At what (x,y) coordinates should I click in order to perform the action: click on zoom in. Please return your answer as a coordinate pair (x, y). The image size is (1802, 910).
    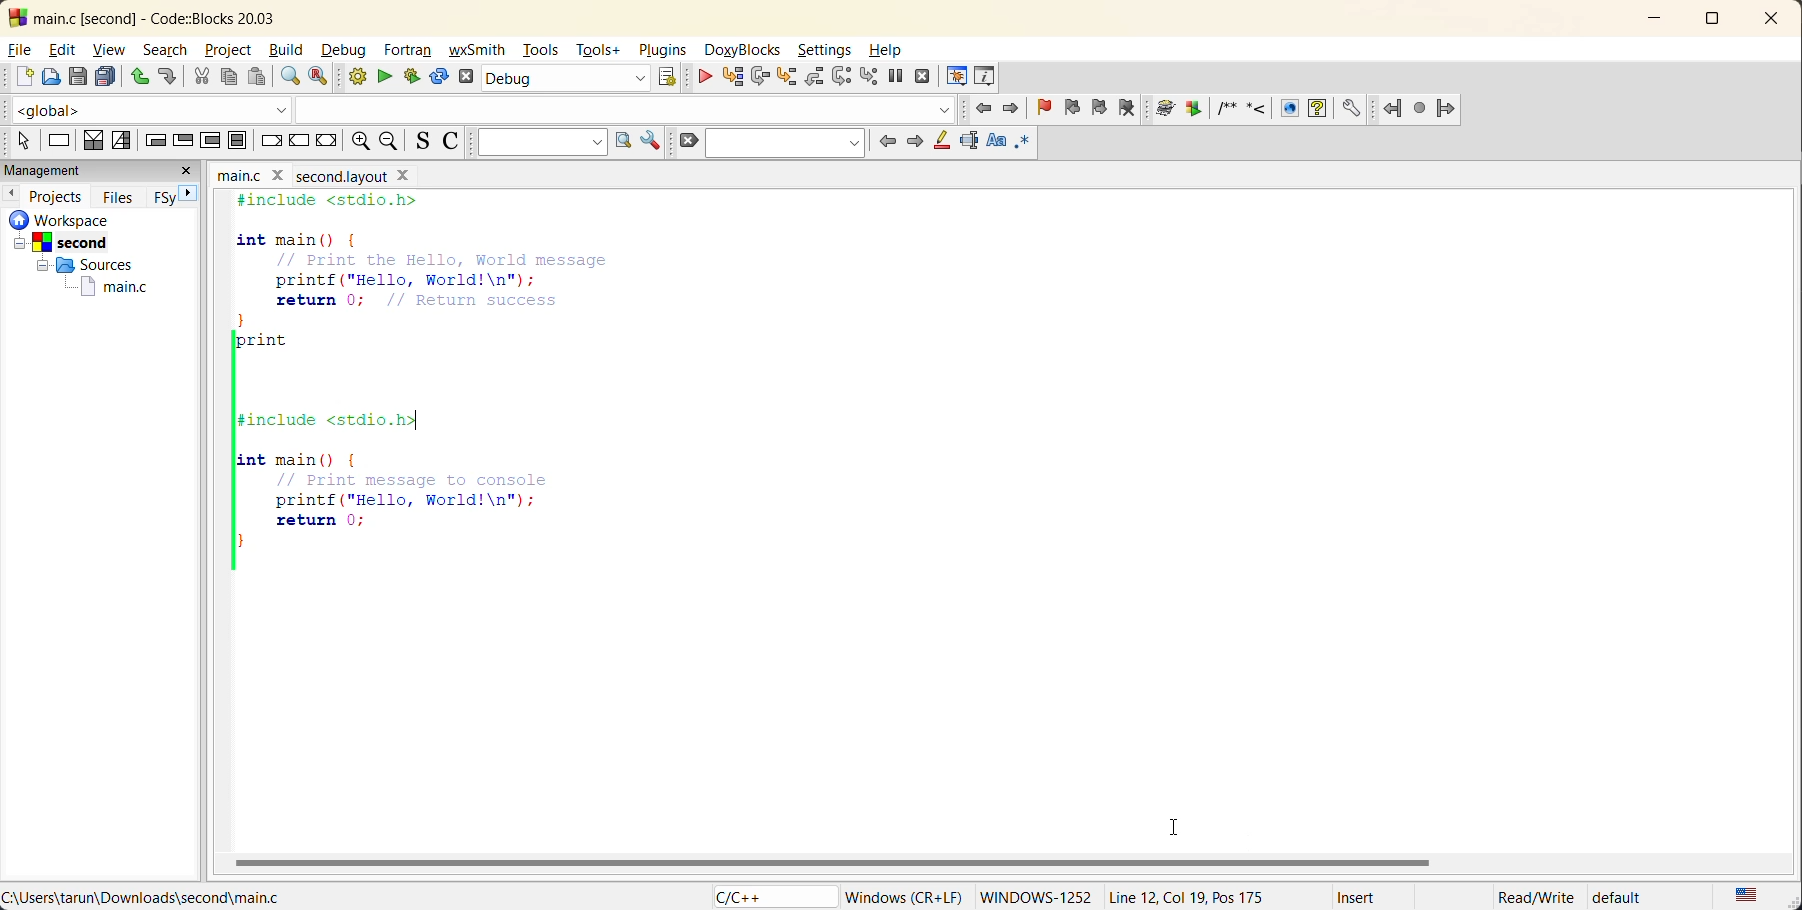
    Looking at the image, I should click on (359, 140).